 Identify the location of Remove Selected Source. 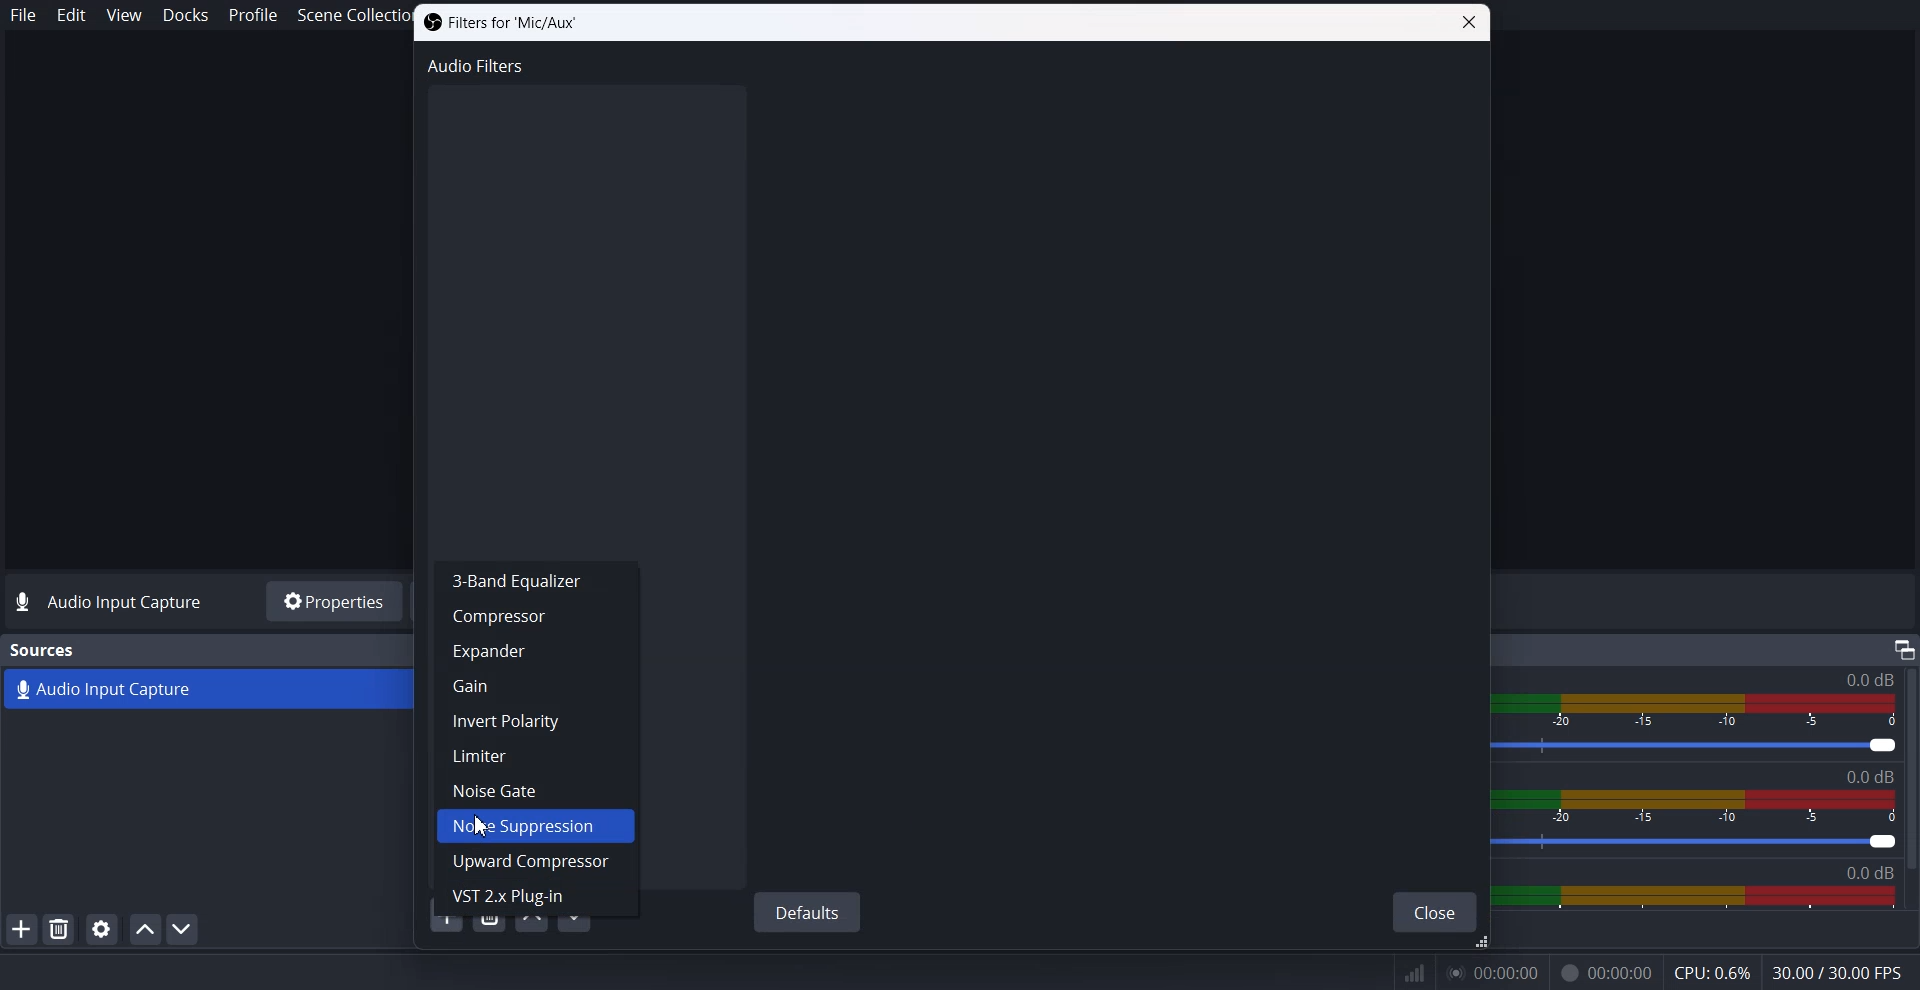
(59, 928).